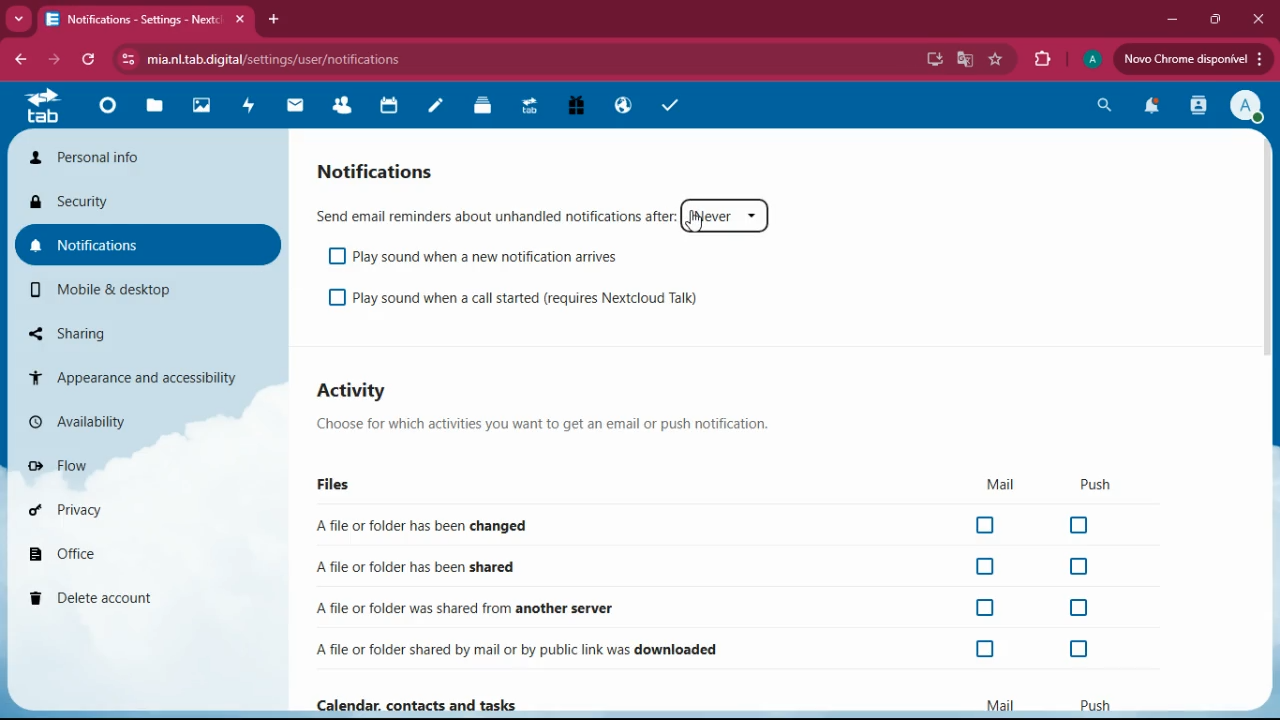 This screenshot has height=720, width=1280. Describe the element at coordinates (334, 256) in the screenshot. I see `off` at that location.